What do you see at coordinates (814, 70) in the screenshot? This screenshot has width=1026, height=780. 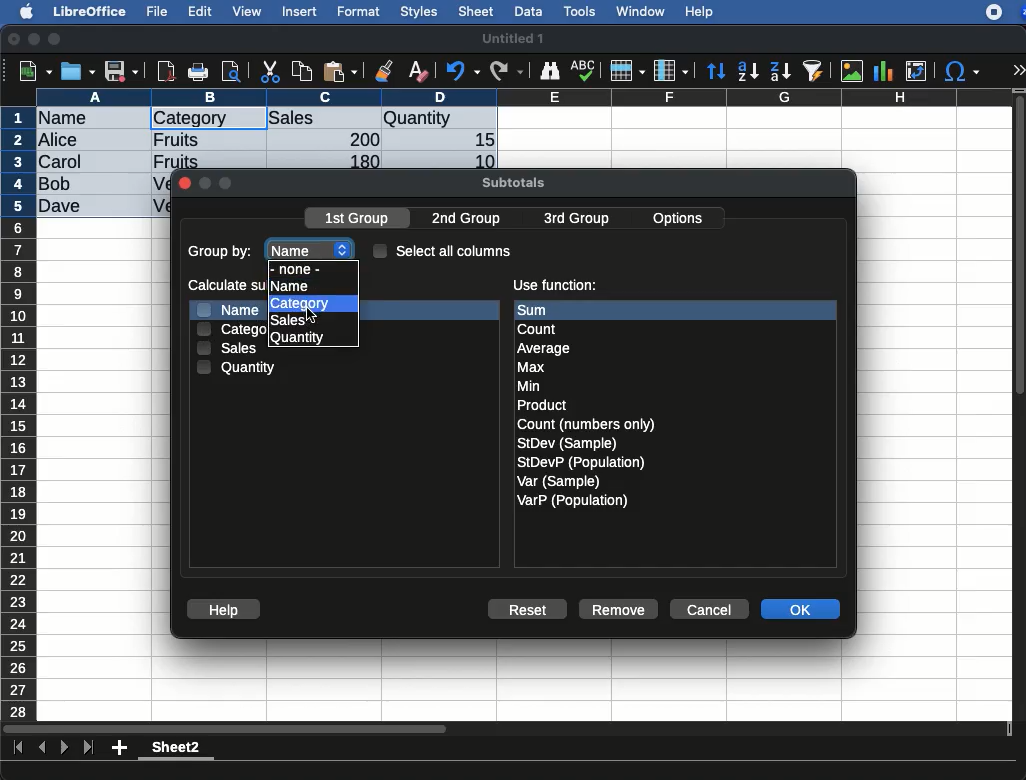 I see `autofilter` at bounding box center [814, 70].